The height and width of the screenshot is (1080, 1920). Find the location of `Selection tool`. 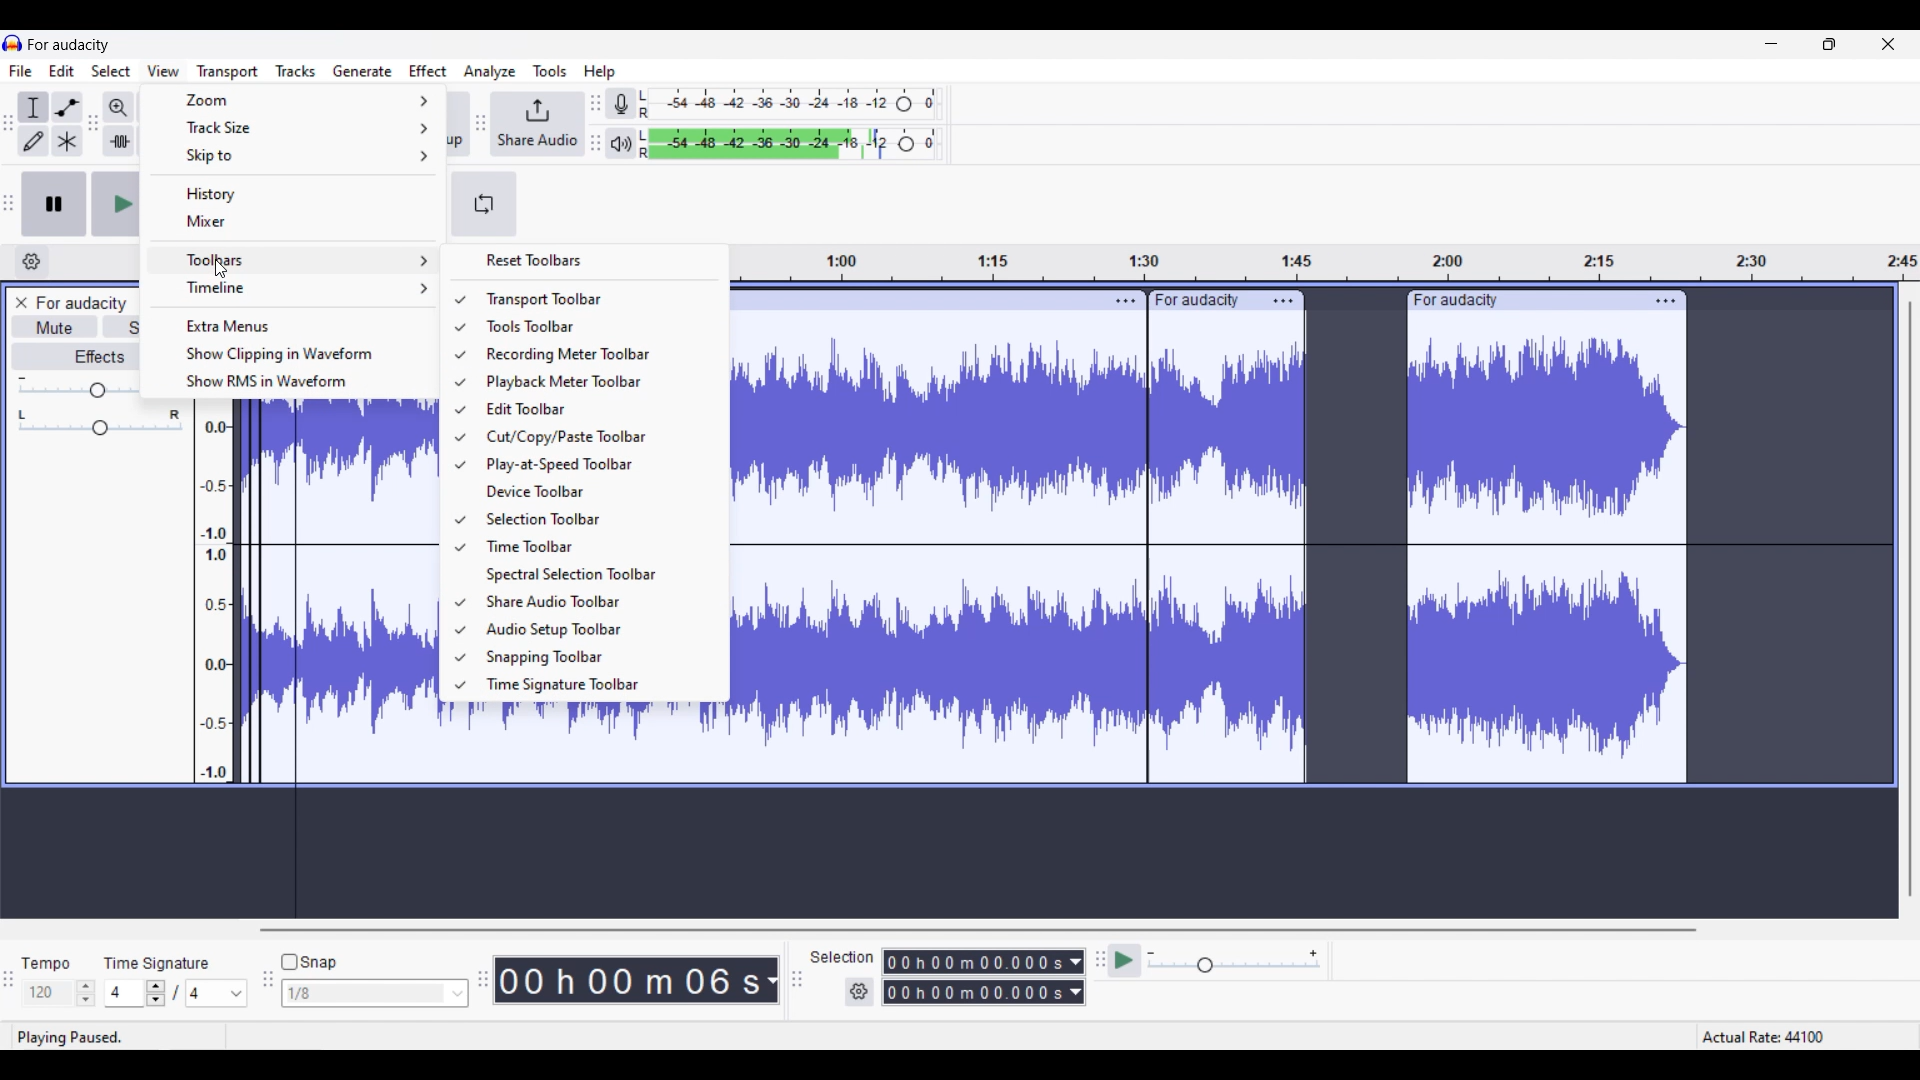

Selection tool is located at coordinates (33, 107).